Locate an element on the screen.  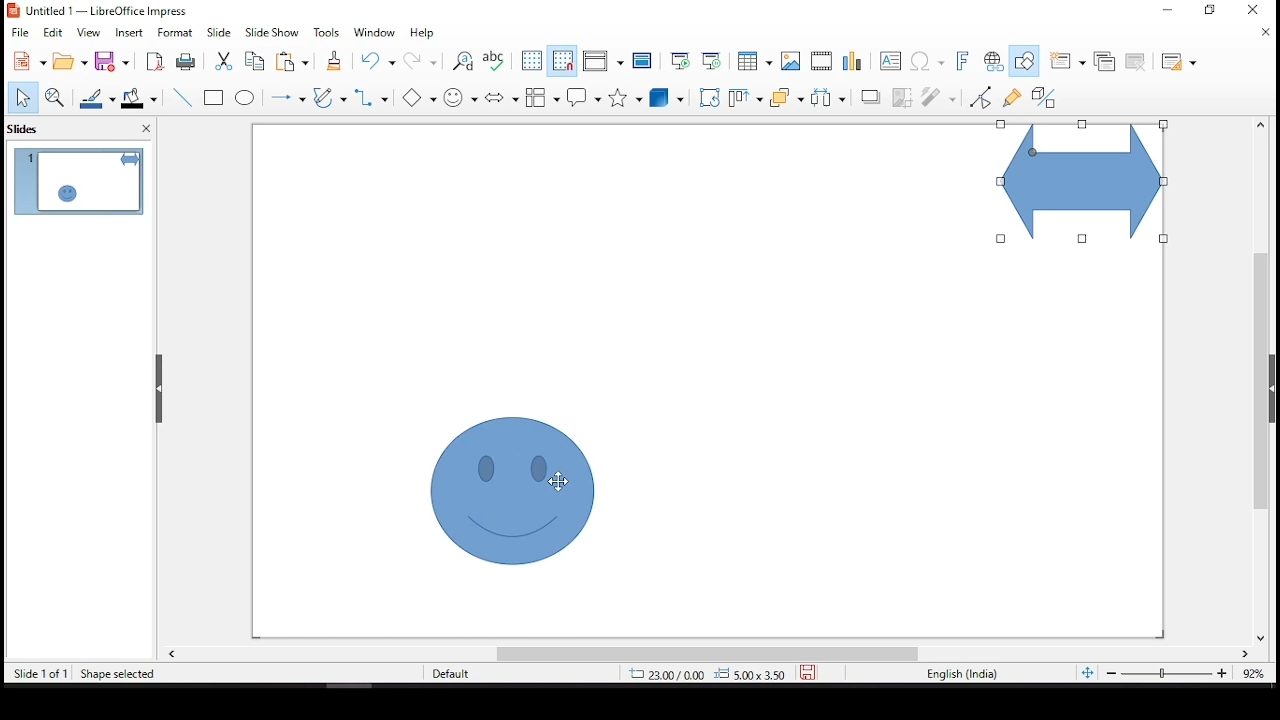
text box is located at coordinates (893, 63).